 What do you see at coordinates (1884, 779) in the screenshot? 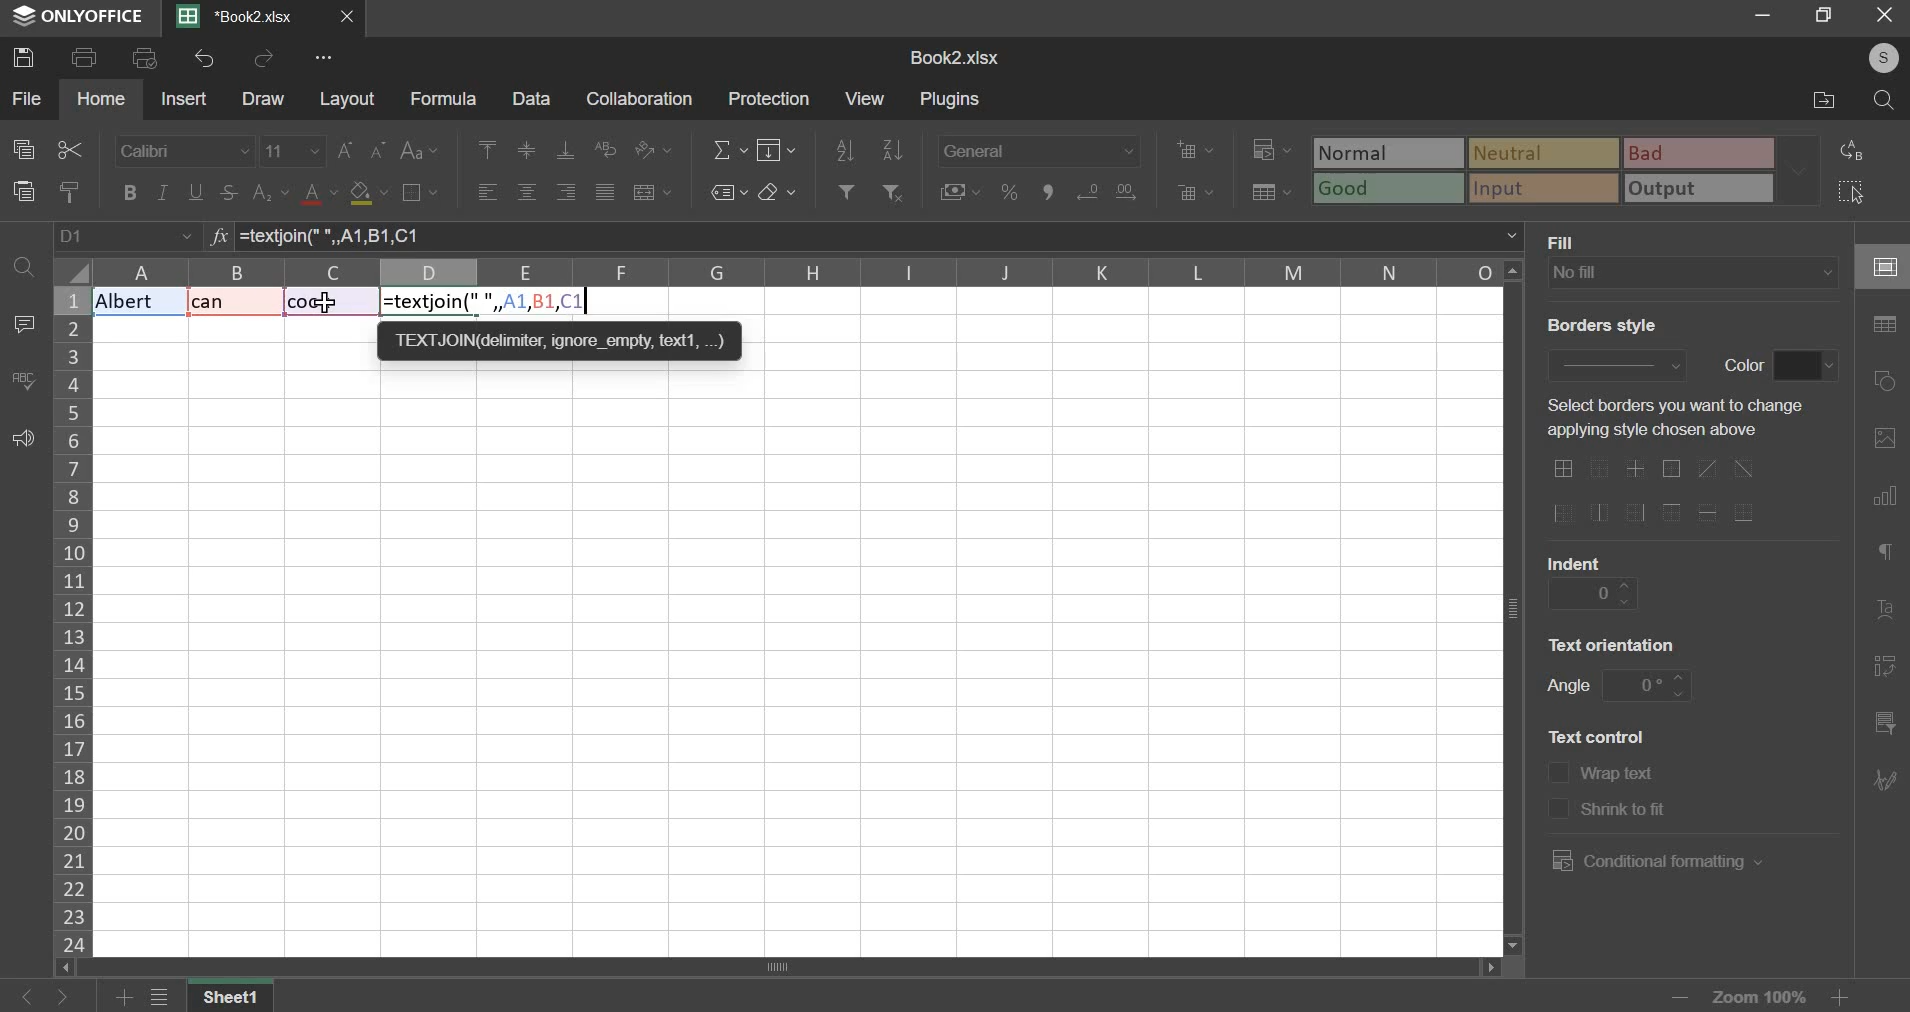
I see `signature` at bounding box center [1884, 779].